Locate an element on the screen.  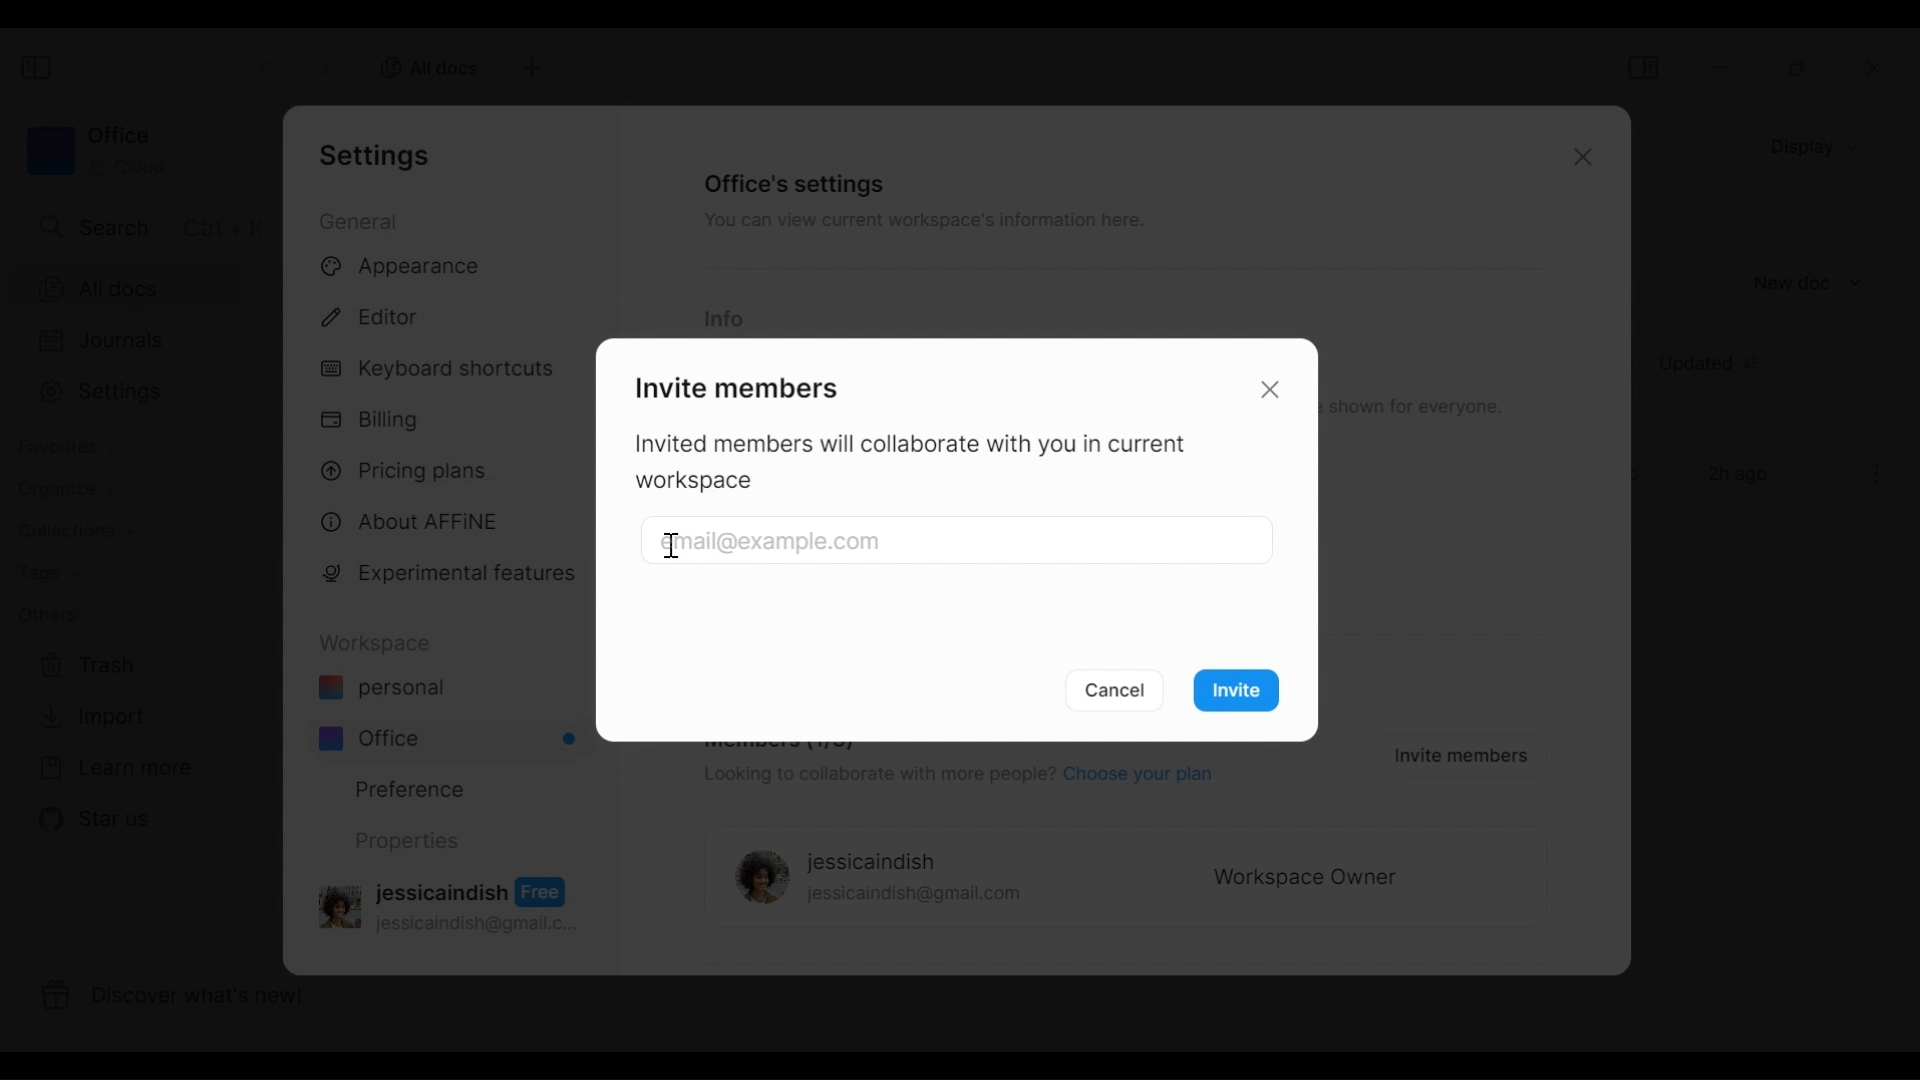
restore is located at coordinates (1799, 68).